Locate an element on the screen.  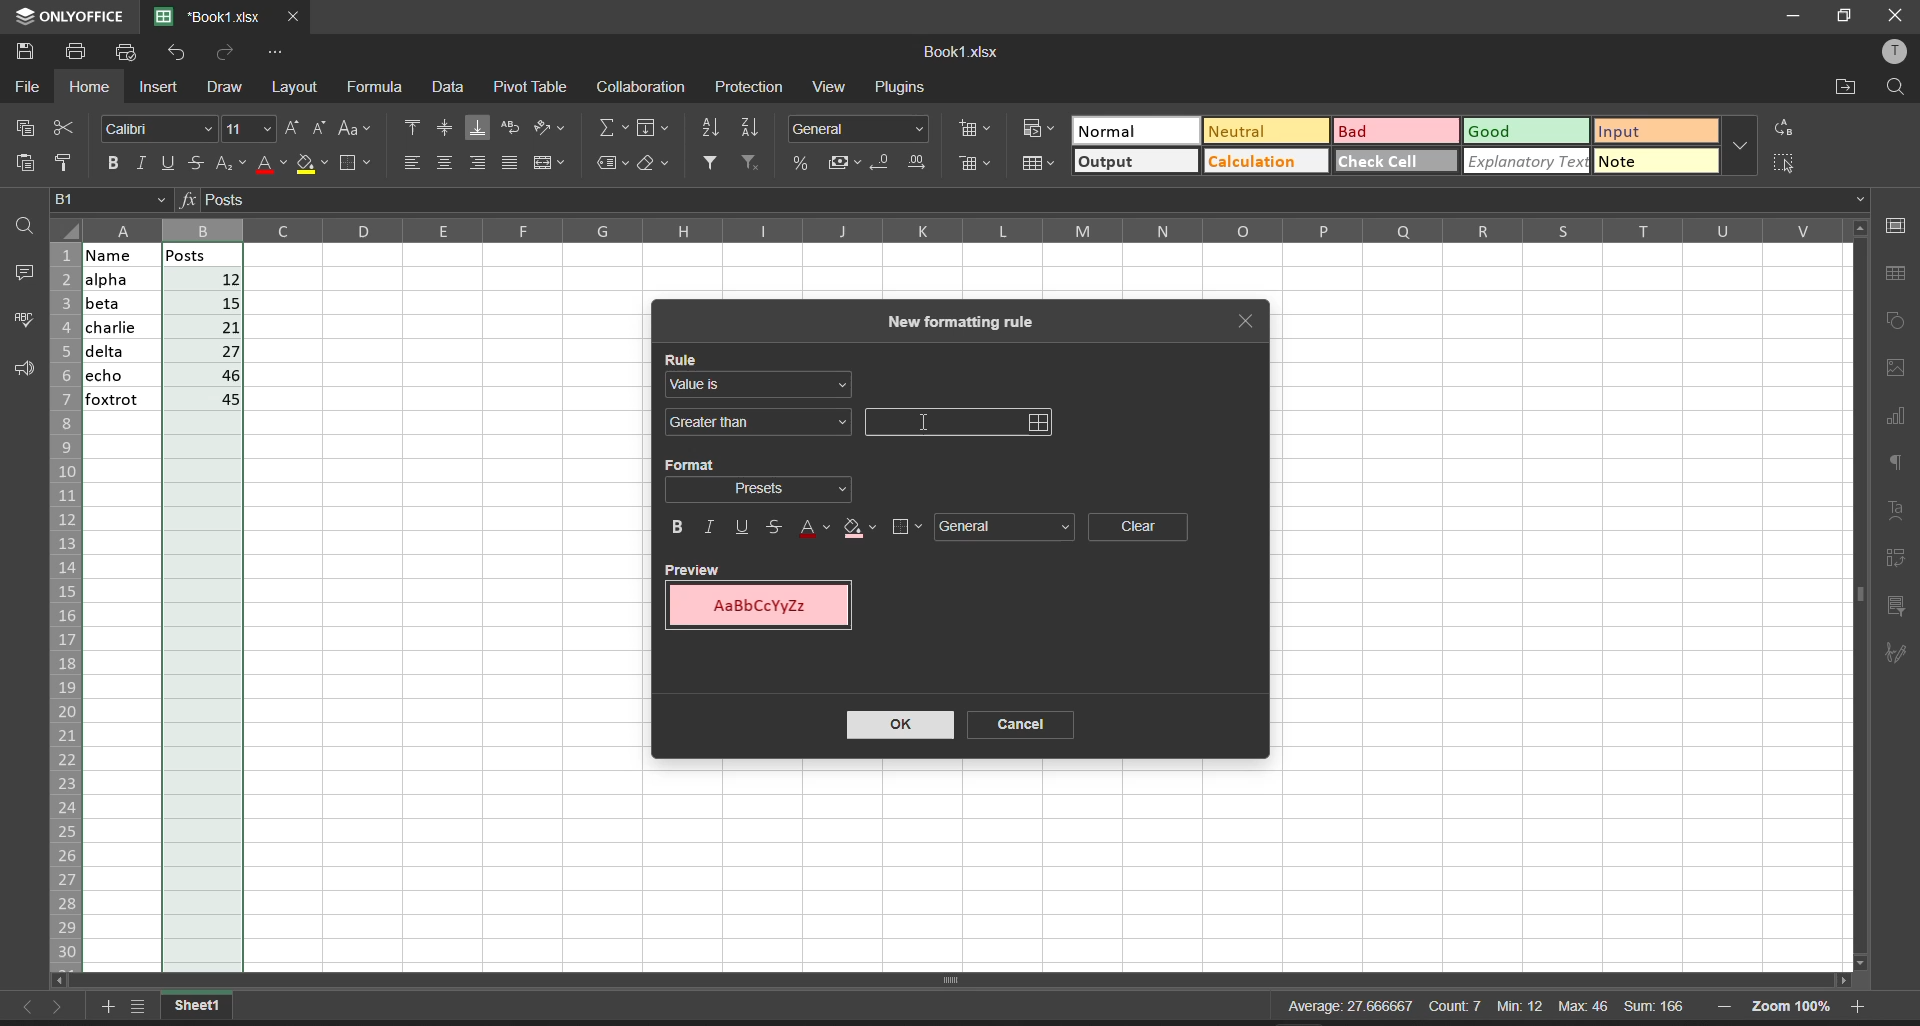
sort descending is located at coordinates (752, 128).